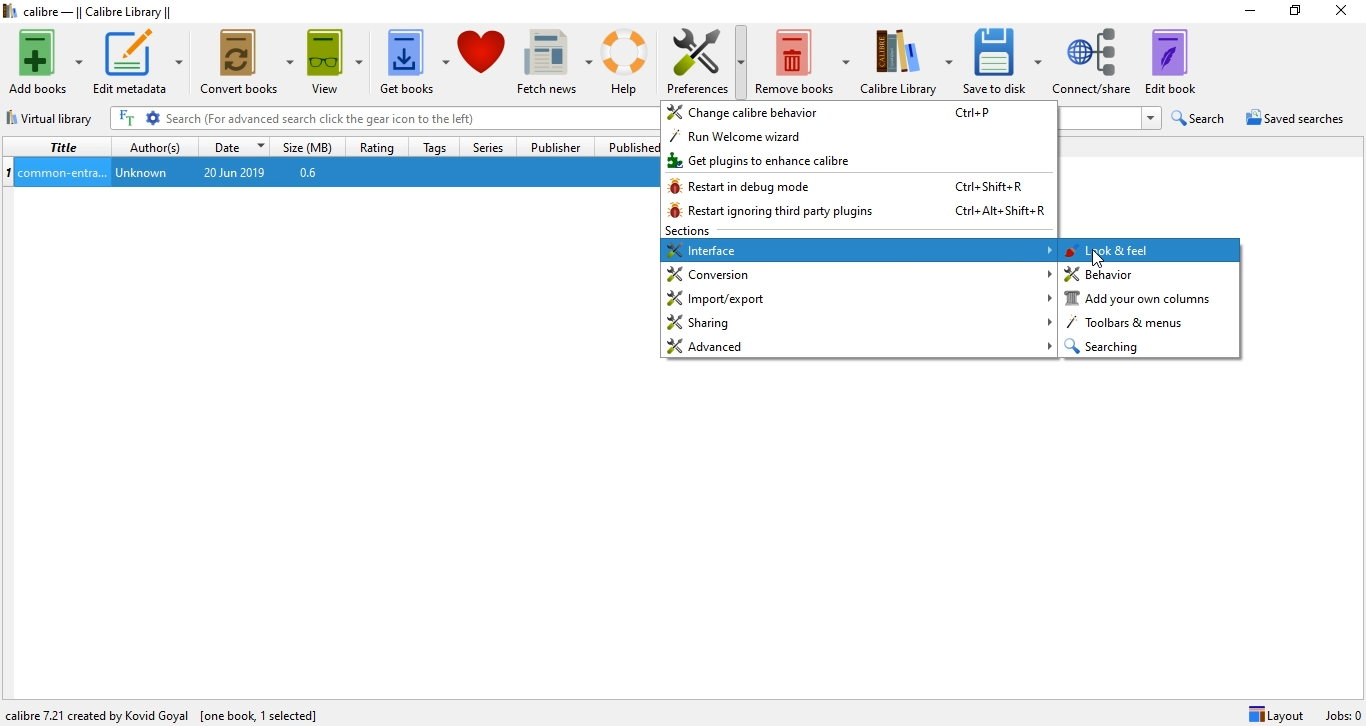 This screenshot has width=1366, height=726. Describe the element at coordinates (1003, 59) in the screenshot. I see `` at that location.